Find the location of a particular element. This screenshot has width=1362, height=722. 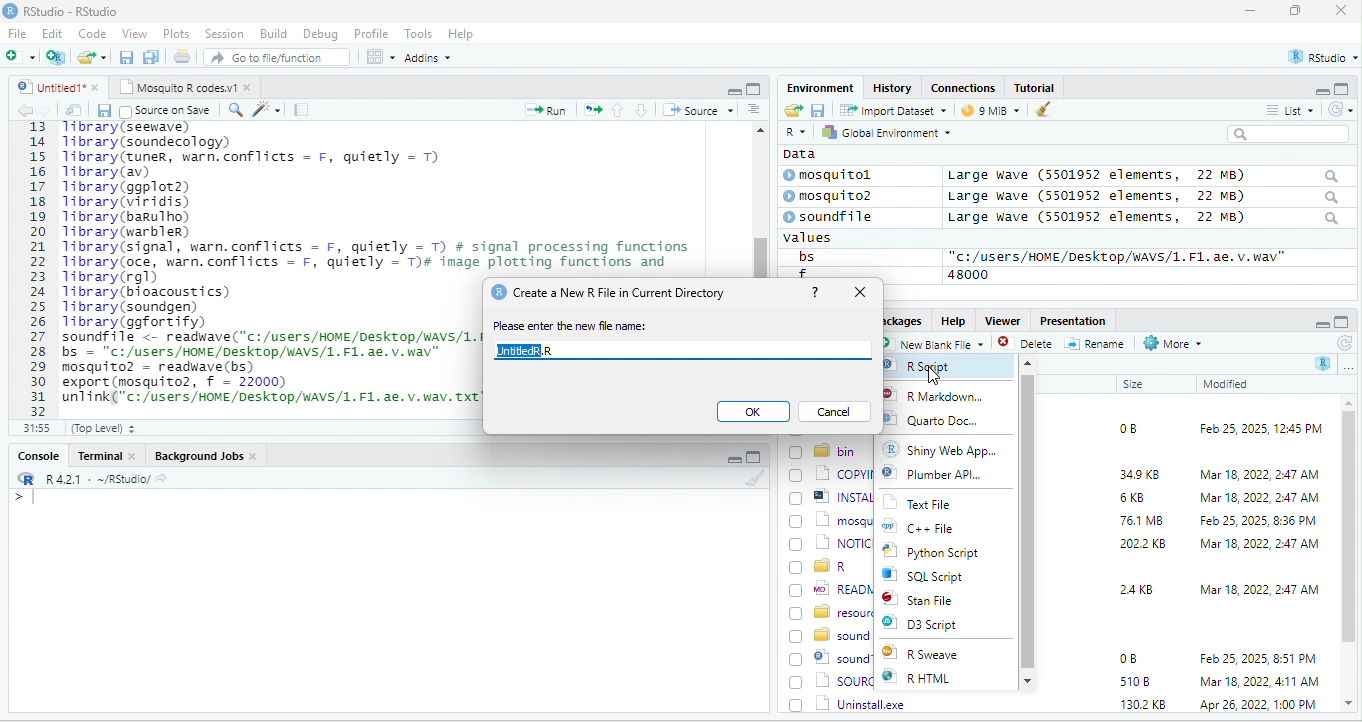

maximize is located at coordinates (1344, 88).